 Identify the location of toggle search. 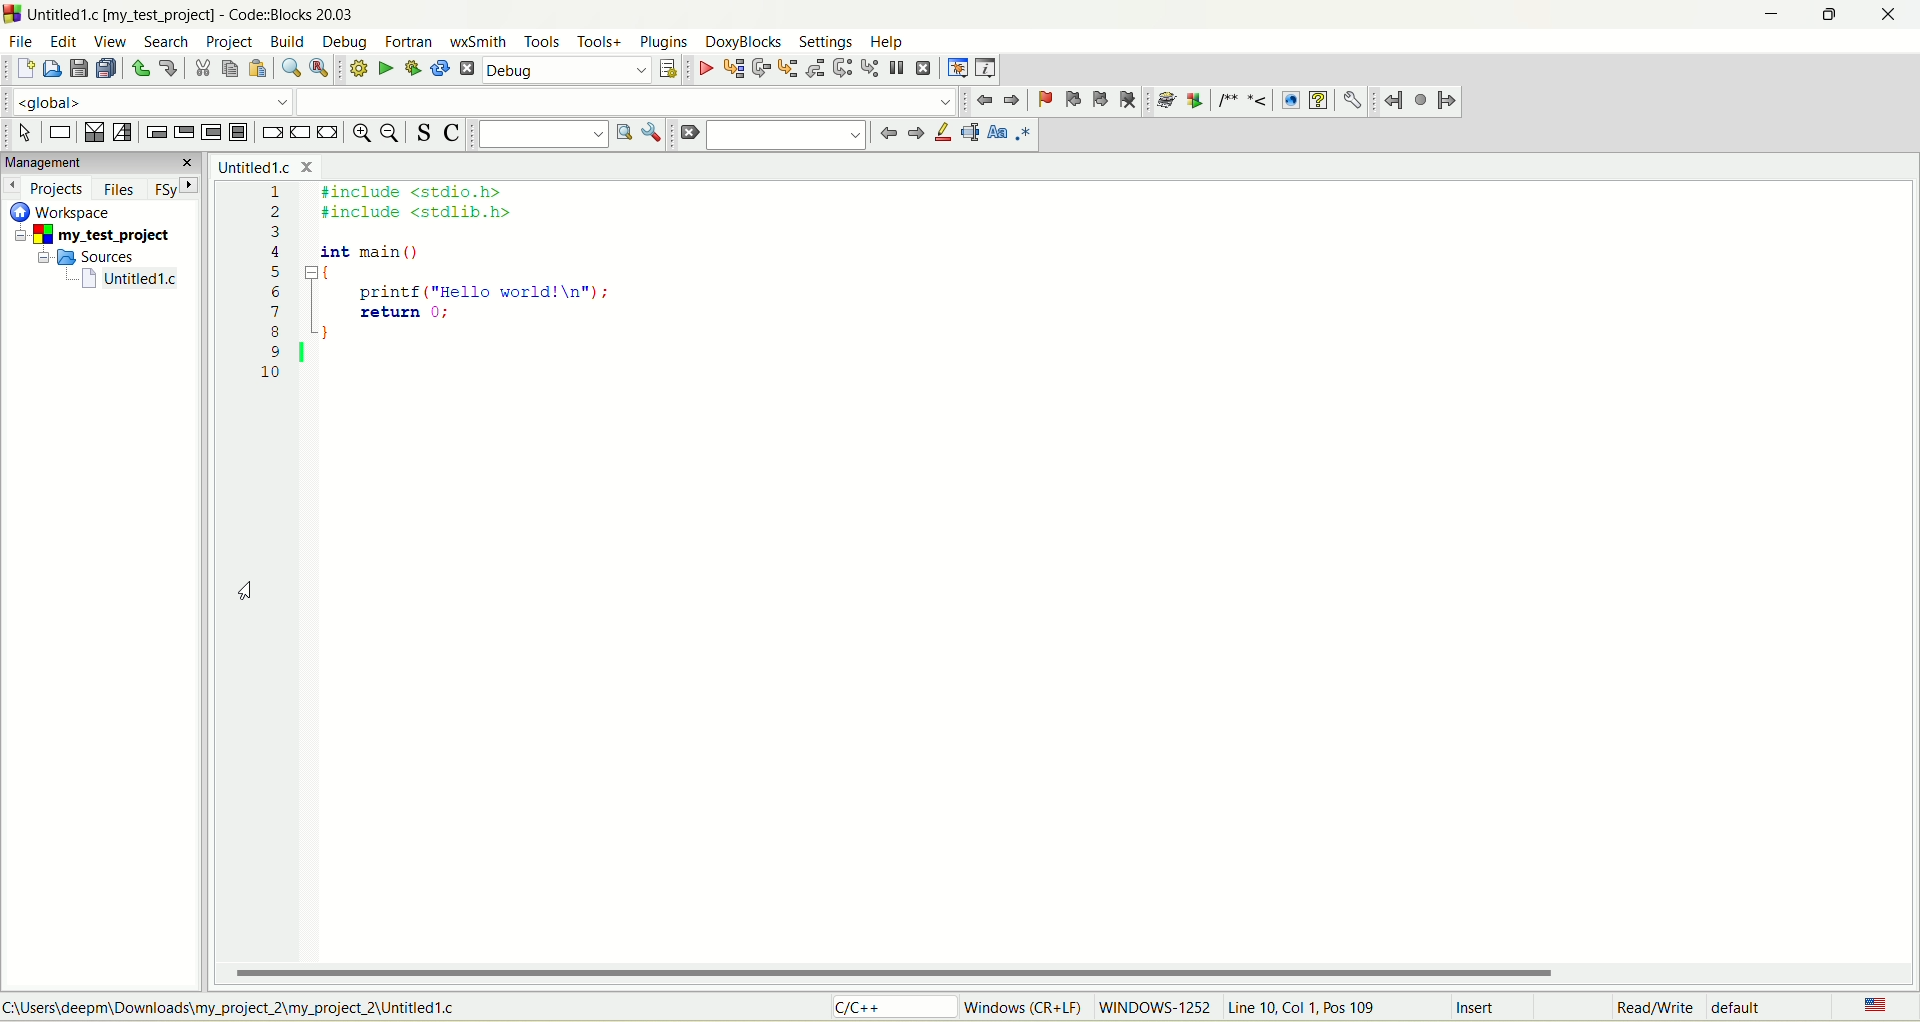
(424, 133).